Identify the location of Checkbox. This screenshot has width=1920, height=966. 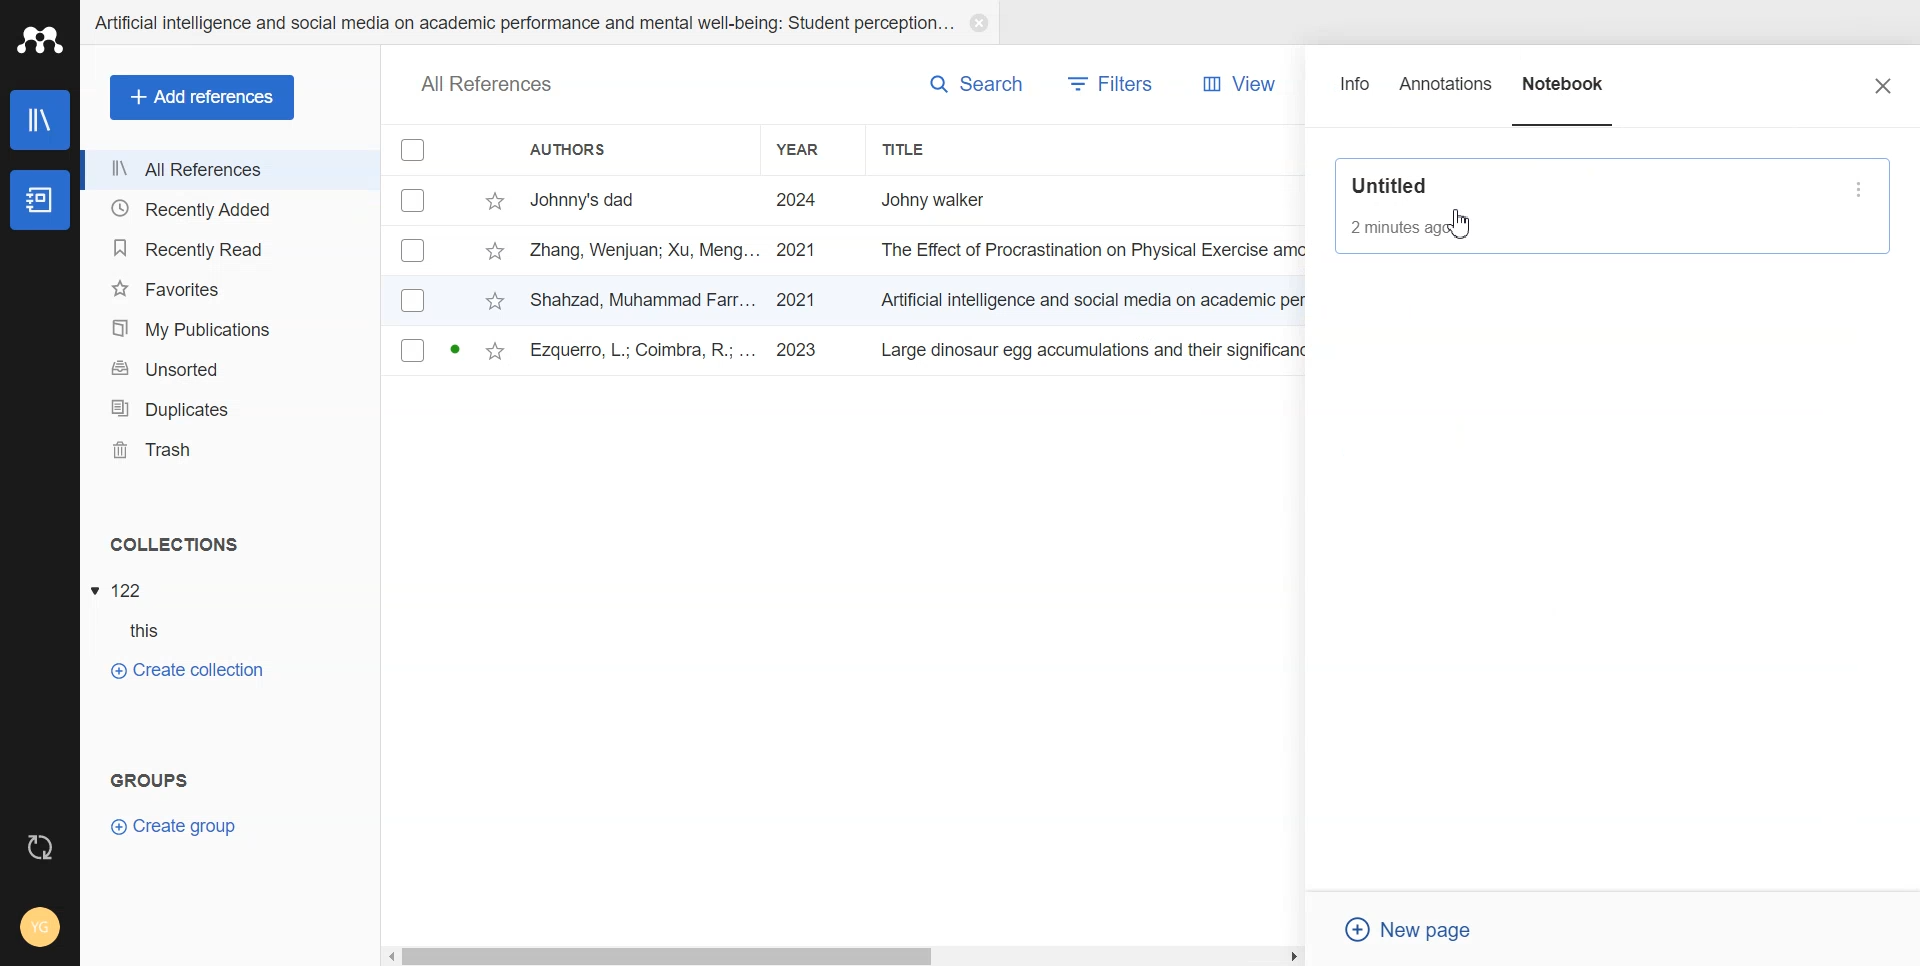
(414, 299).